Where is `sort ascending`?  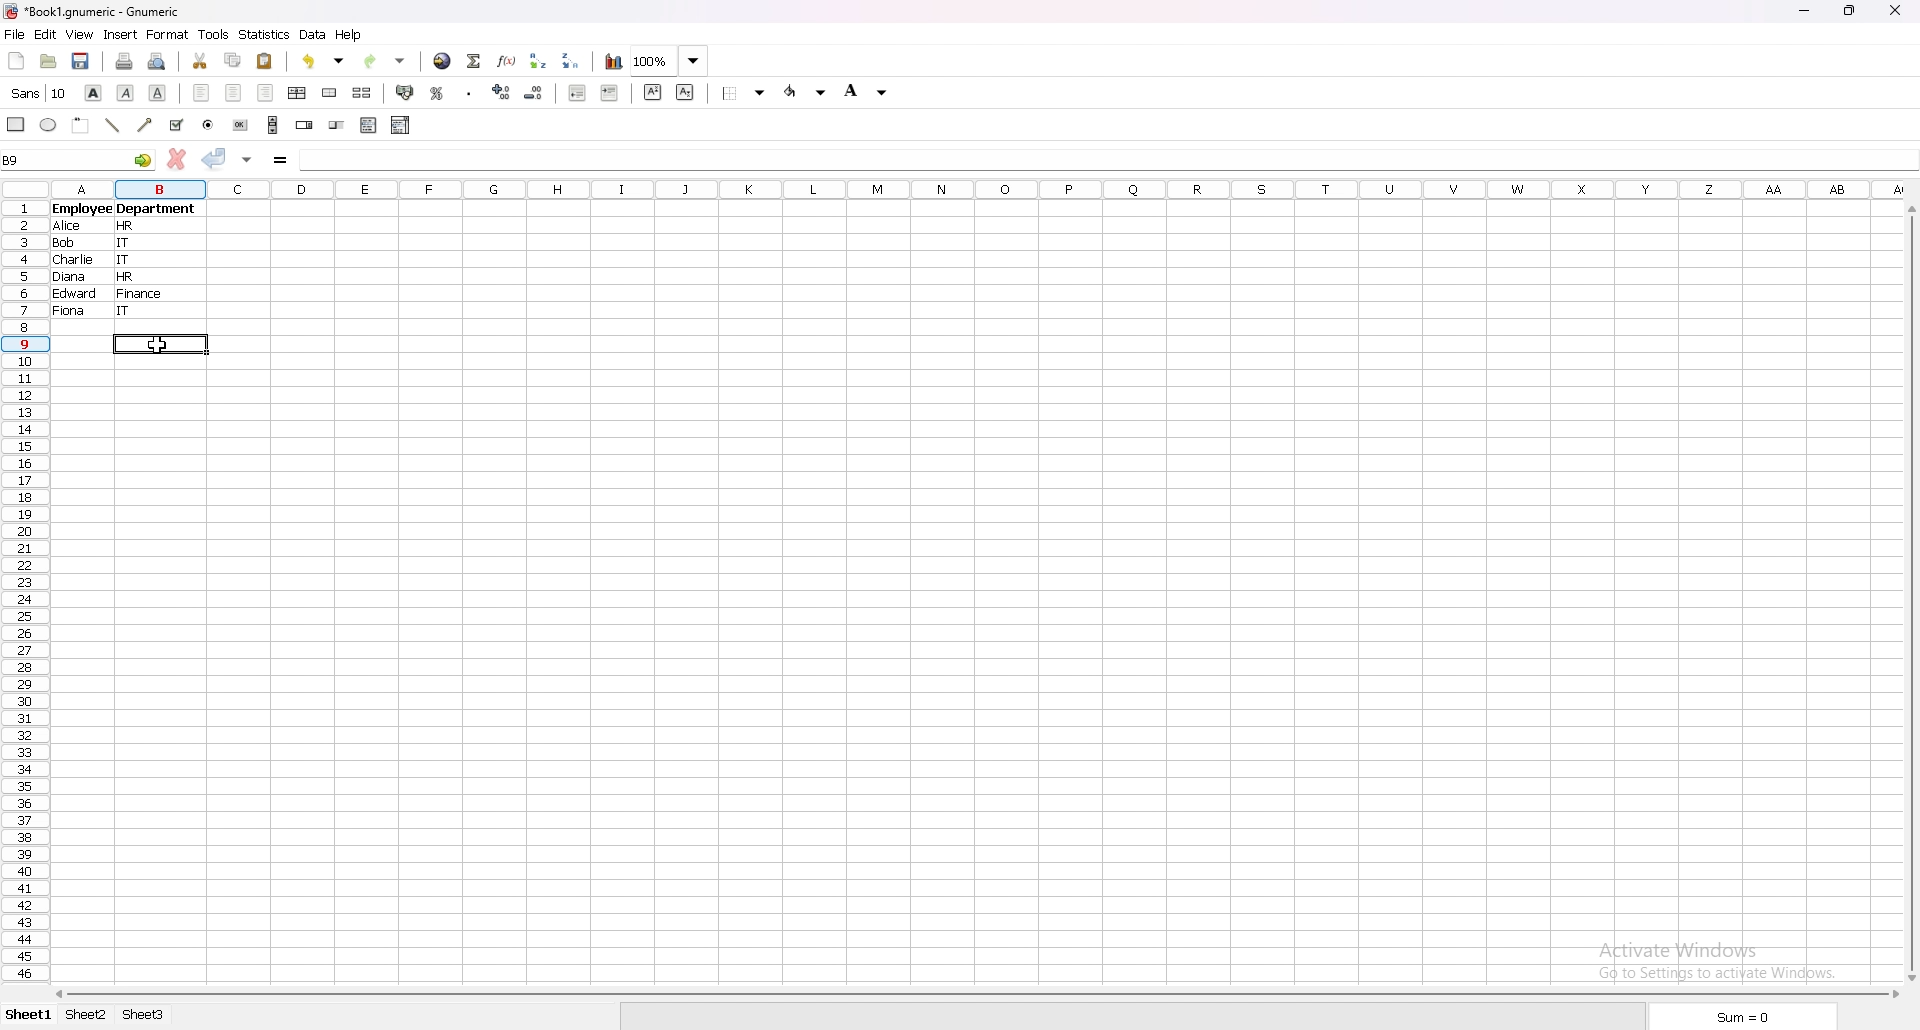
sort ascending is located at coordinates (538, 61).